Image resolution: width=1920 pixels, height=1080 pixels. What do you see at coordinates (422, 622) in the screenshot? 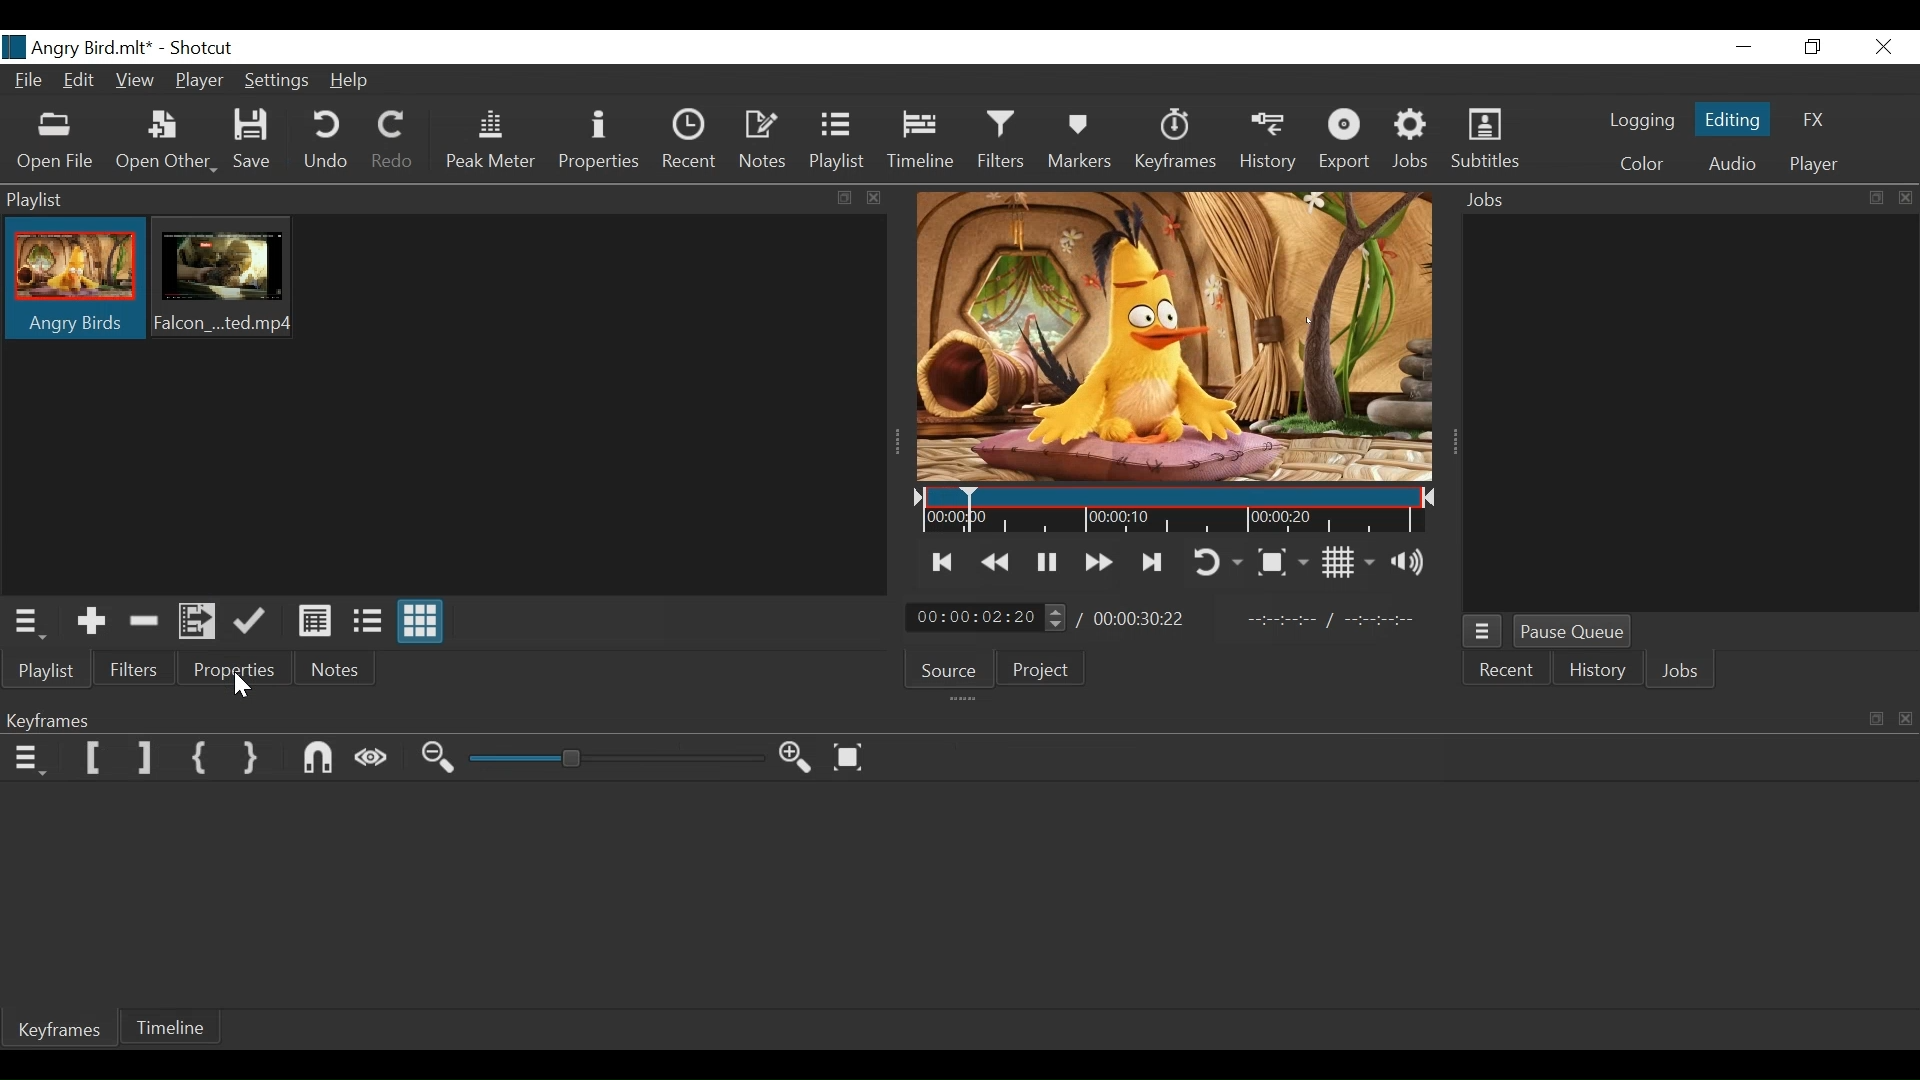
I see `View as icons` at bounding box center [422, 622].